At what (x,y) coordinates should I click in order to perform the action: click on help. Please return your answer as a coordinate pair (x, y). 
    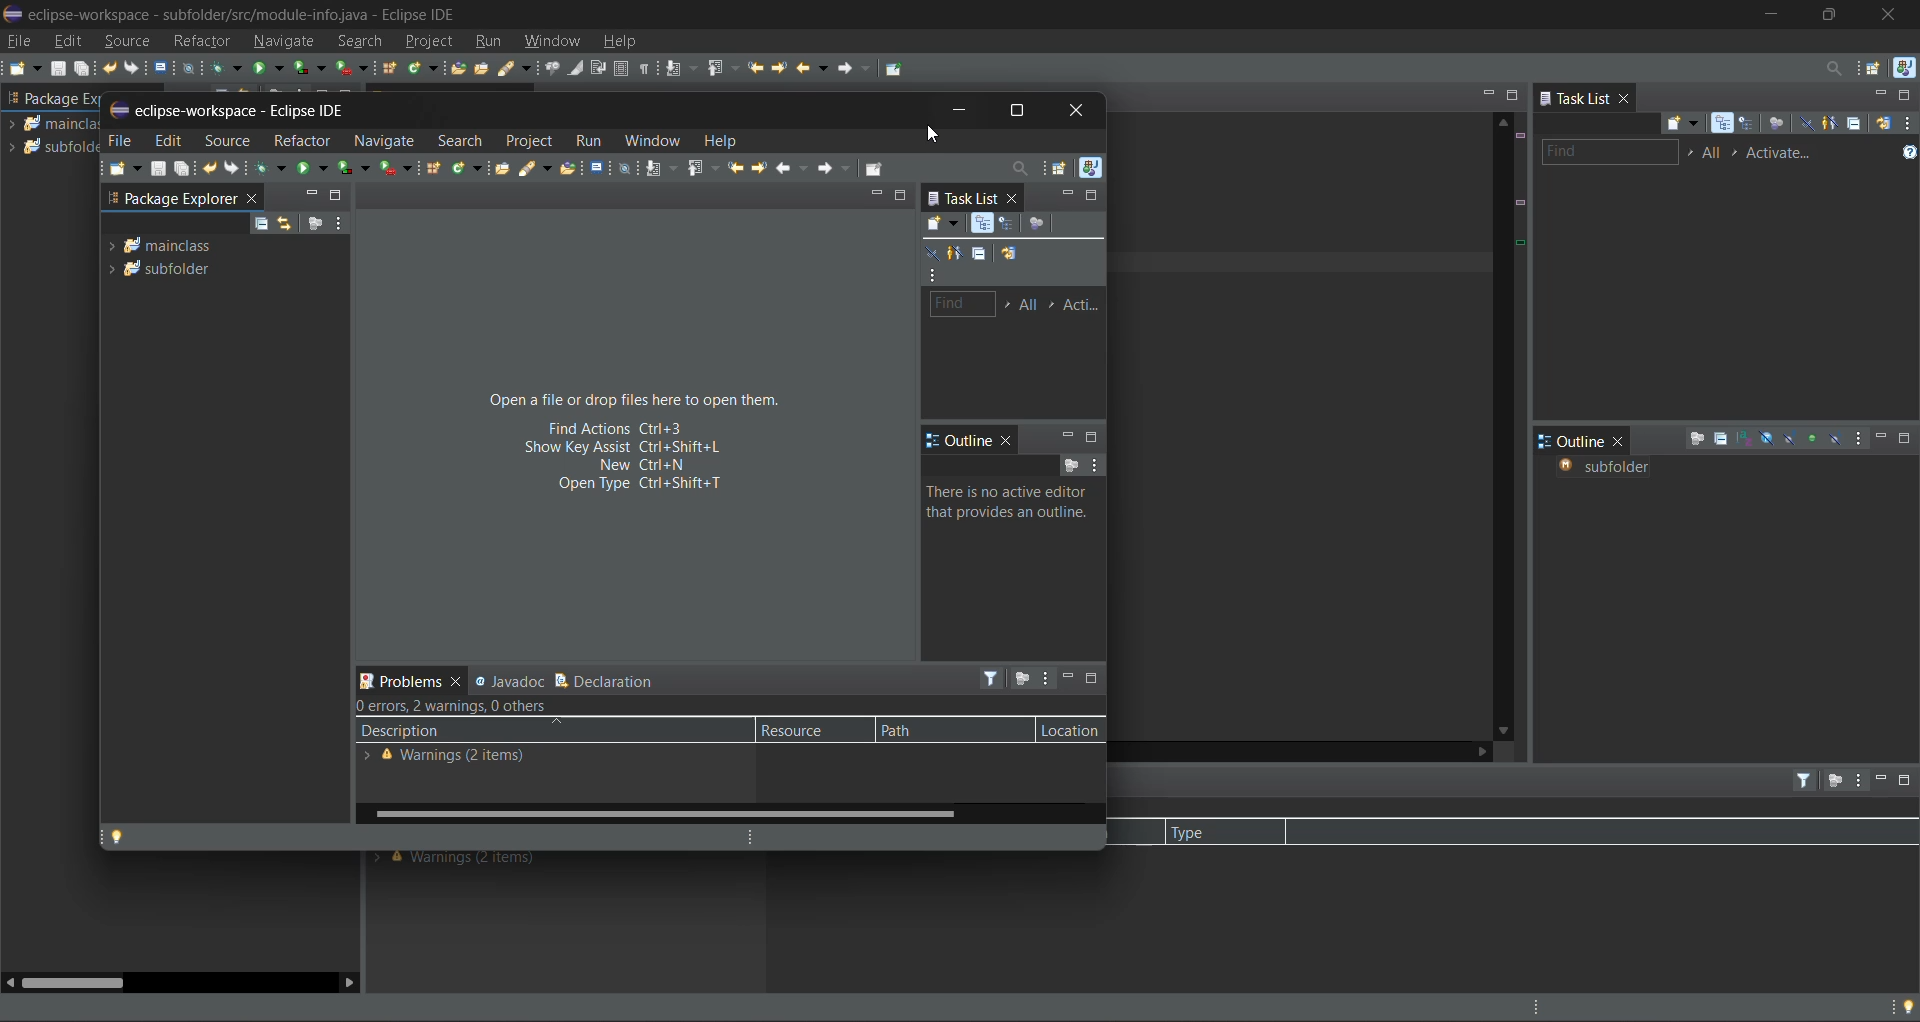
    Looking at the image, I should click on (719, 140).